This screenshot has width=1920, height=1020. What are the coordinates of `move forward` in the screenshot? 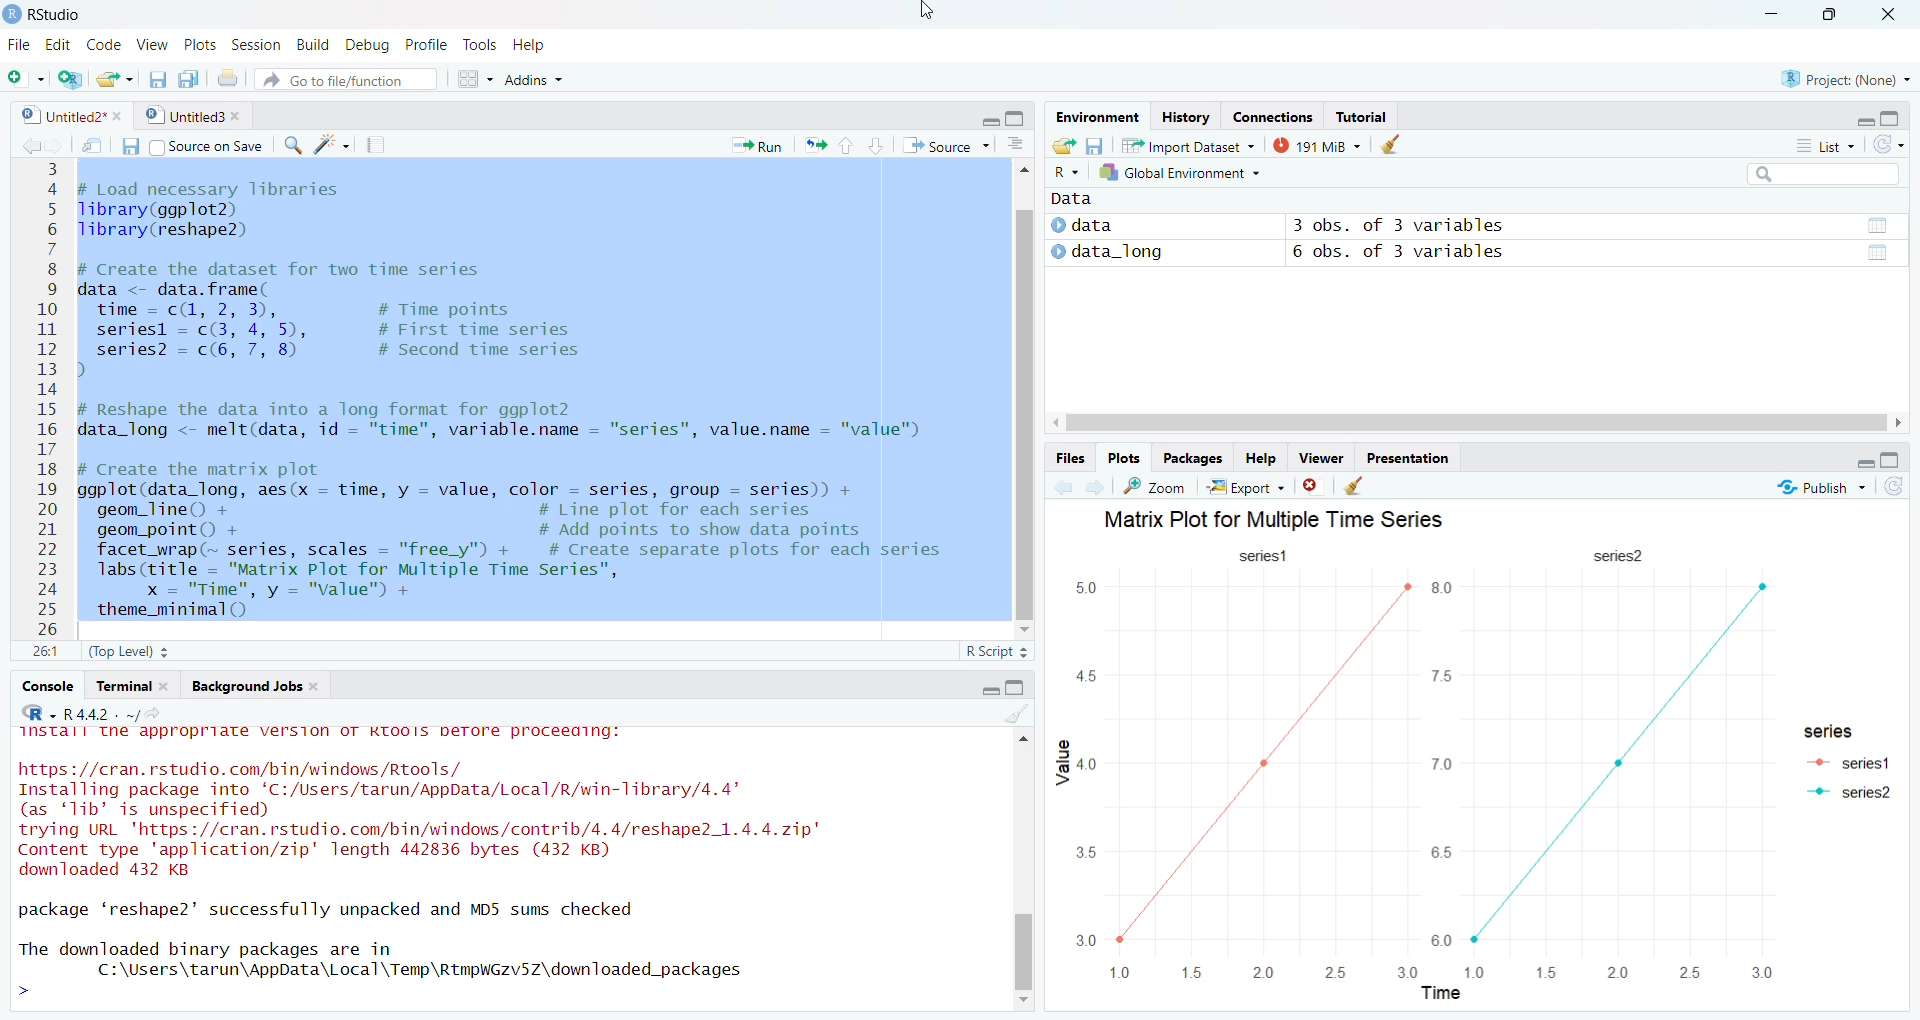 It's located at (1095, 486).